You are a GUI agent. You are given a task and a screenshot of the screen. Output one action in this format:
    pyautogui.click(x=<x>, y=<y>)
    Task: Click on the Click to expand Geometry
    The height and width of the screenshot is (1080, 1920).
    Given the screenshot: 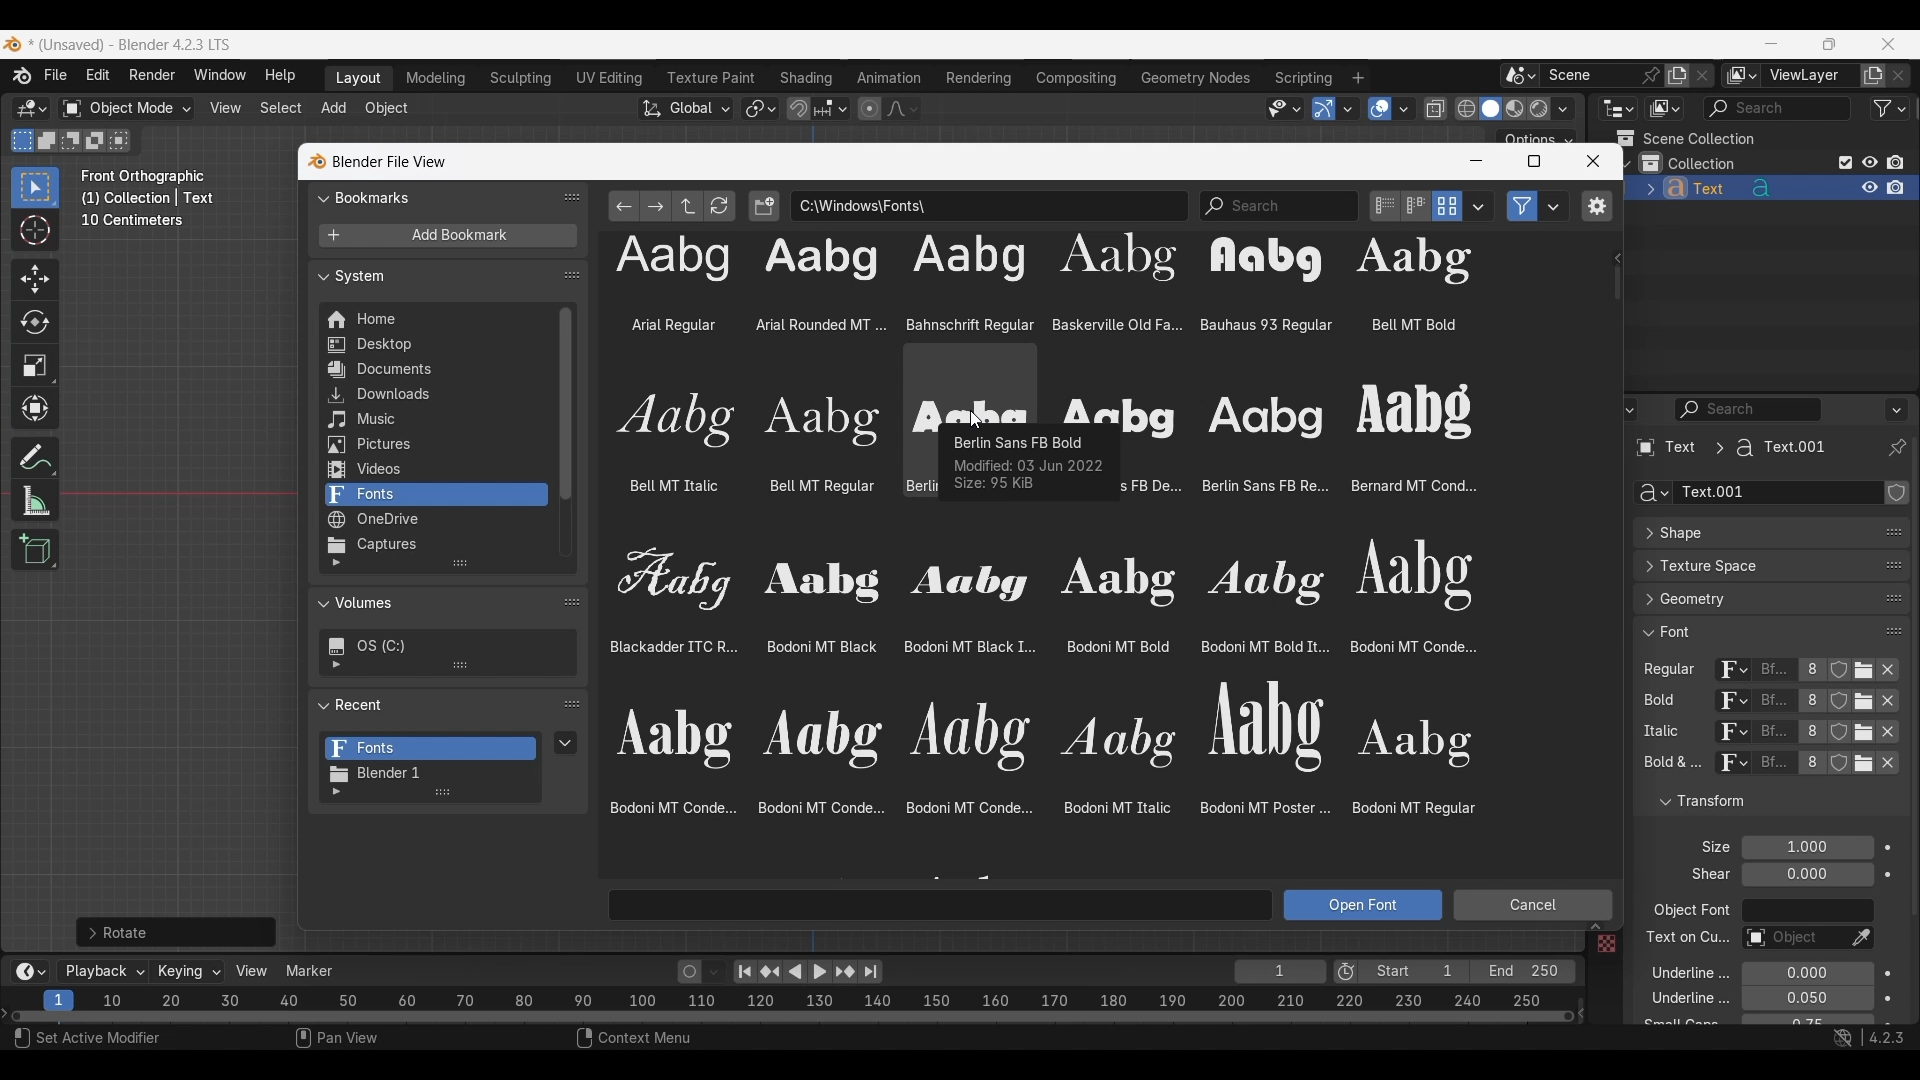 What is the action you would take?
    pyautogui.click(x=1751, y=599)
    